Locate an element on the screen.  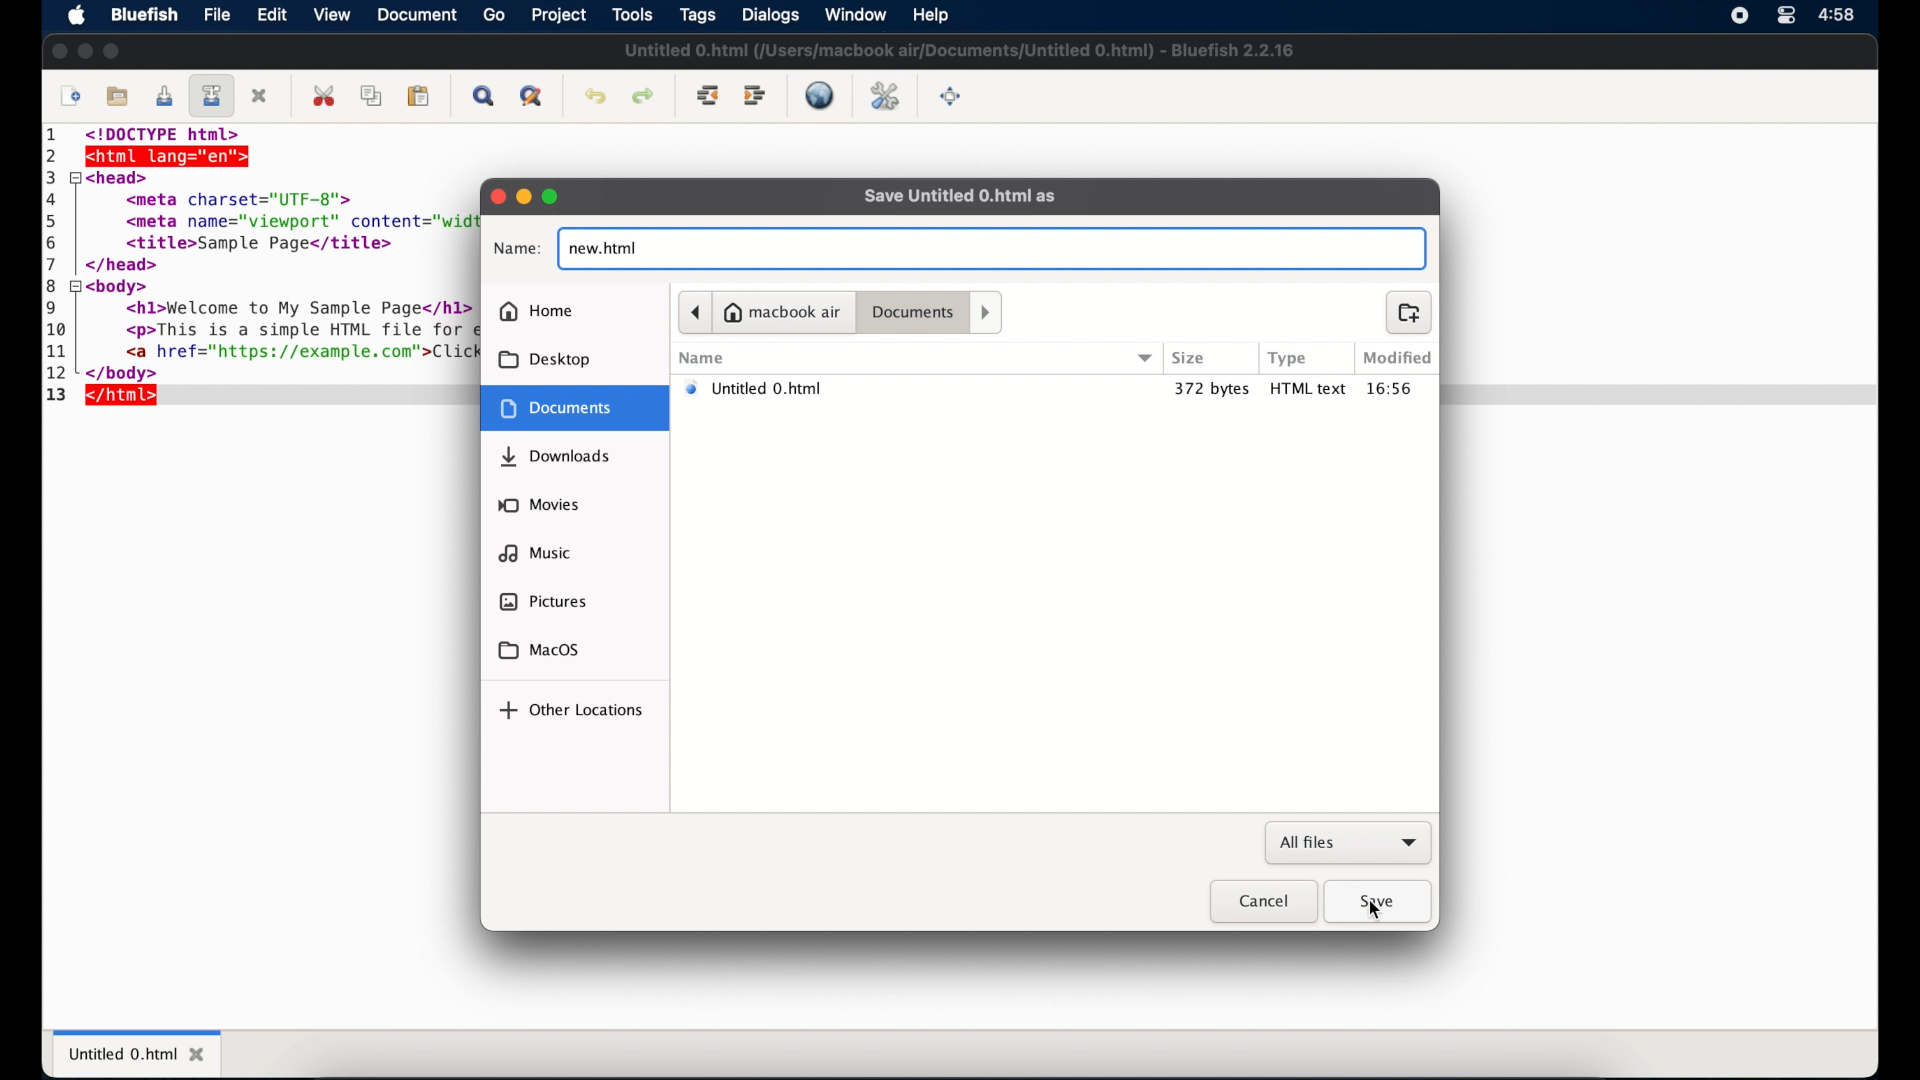
372 bytes is located at coordinates (1211, 388).